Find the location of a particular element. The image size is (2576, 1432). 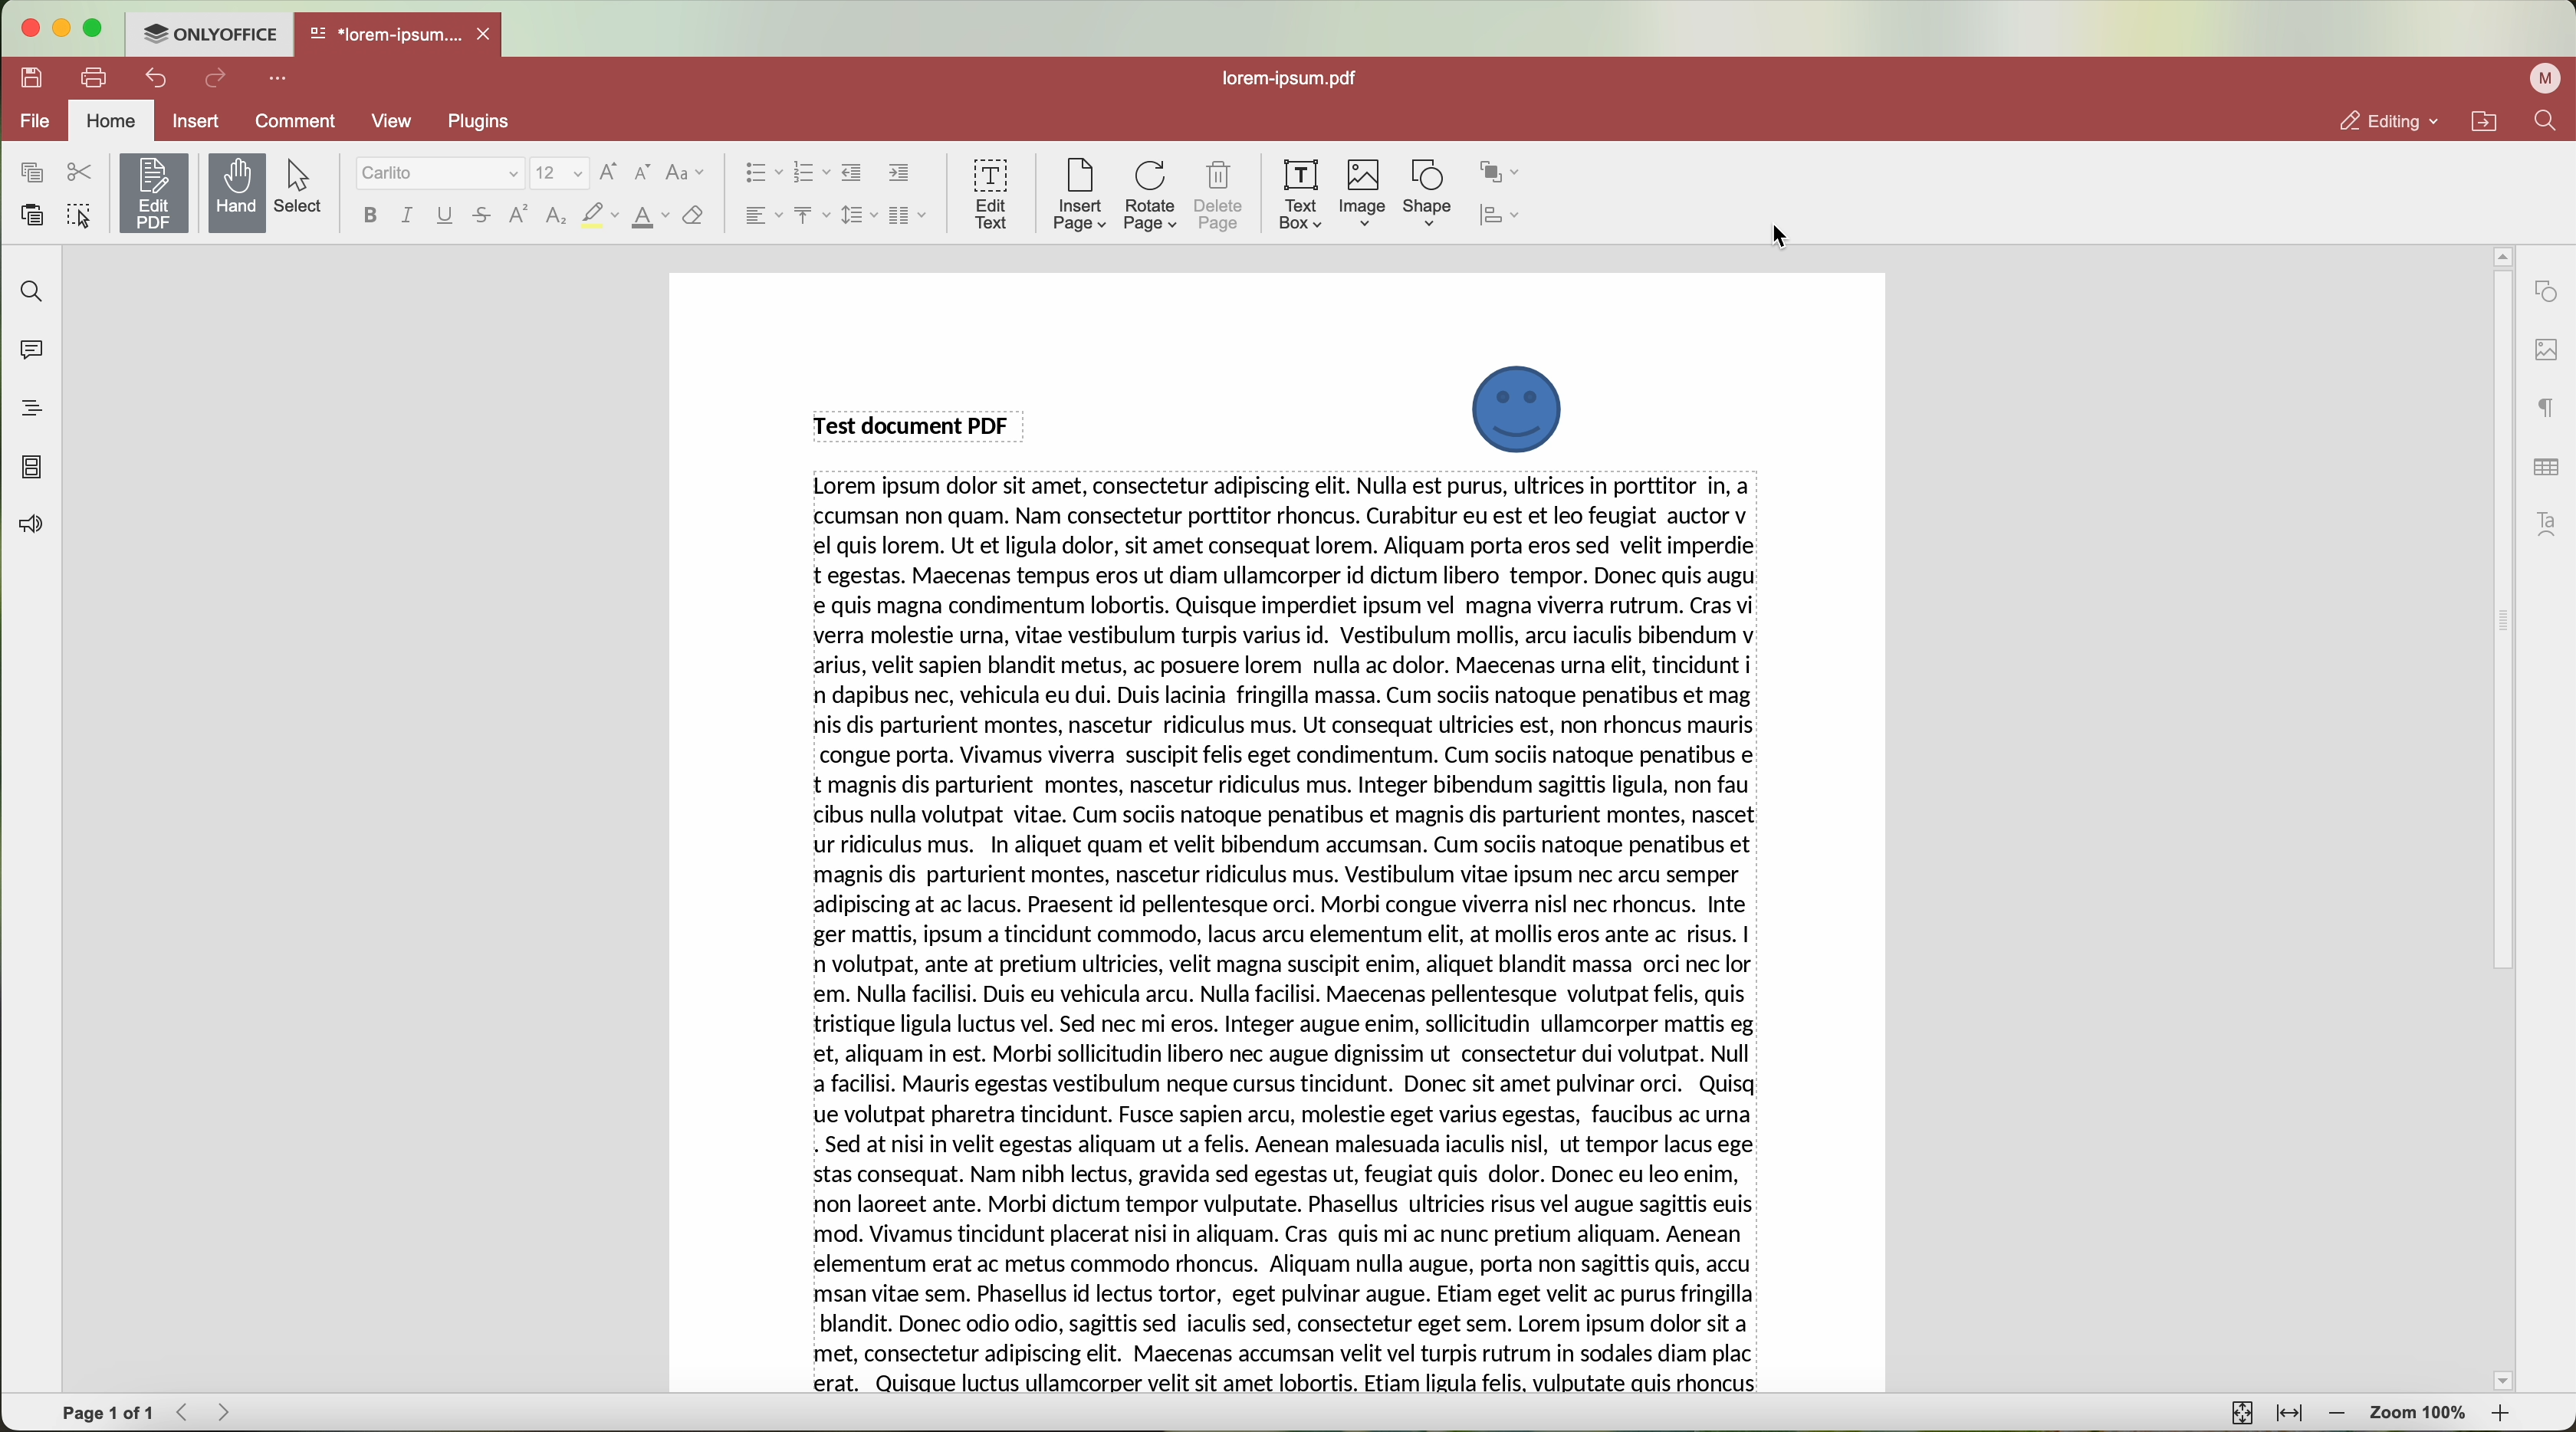

superscript is located at coordinates (517, 216).